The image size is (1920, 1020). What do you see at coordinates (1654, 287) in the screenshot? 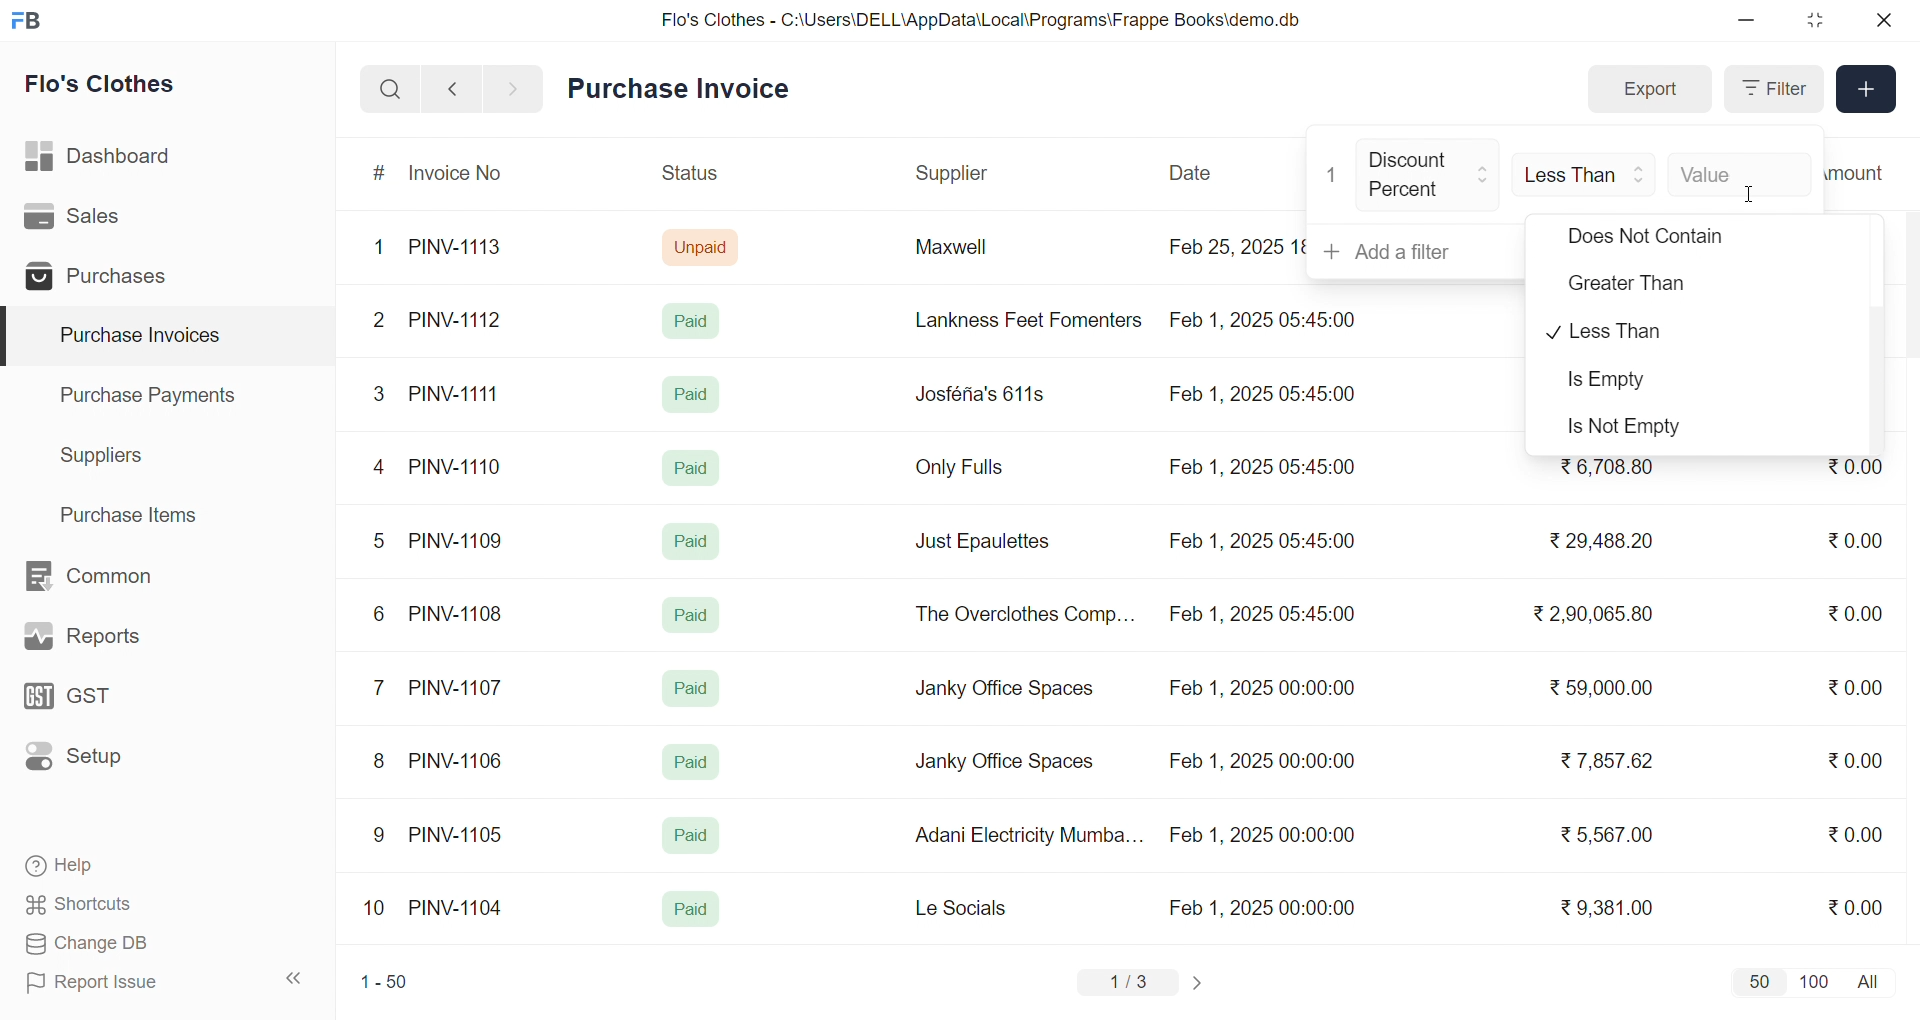
I see `Greater Than` at bounding box center [1654, 287].